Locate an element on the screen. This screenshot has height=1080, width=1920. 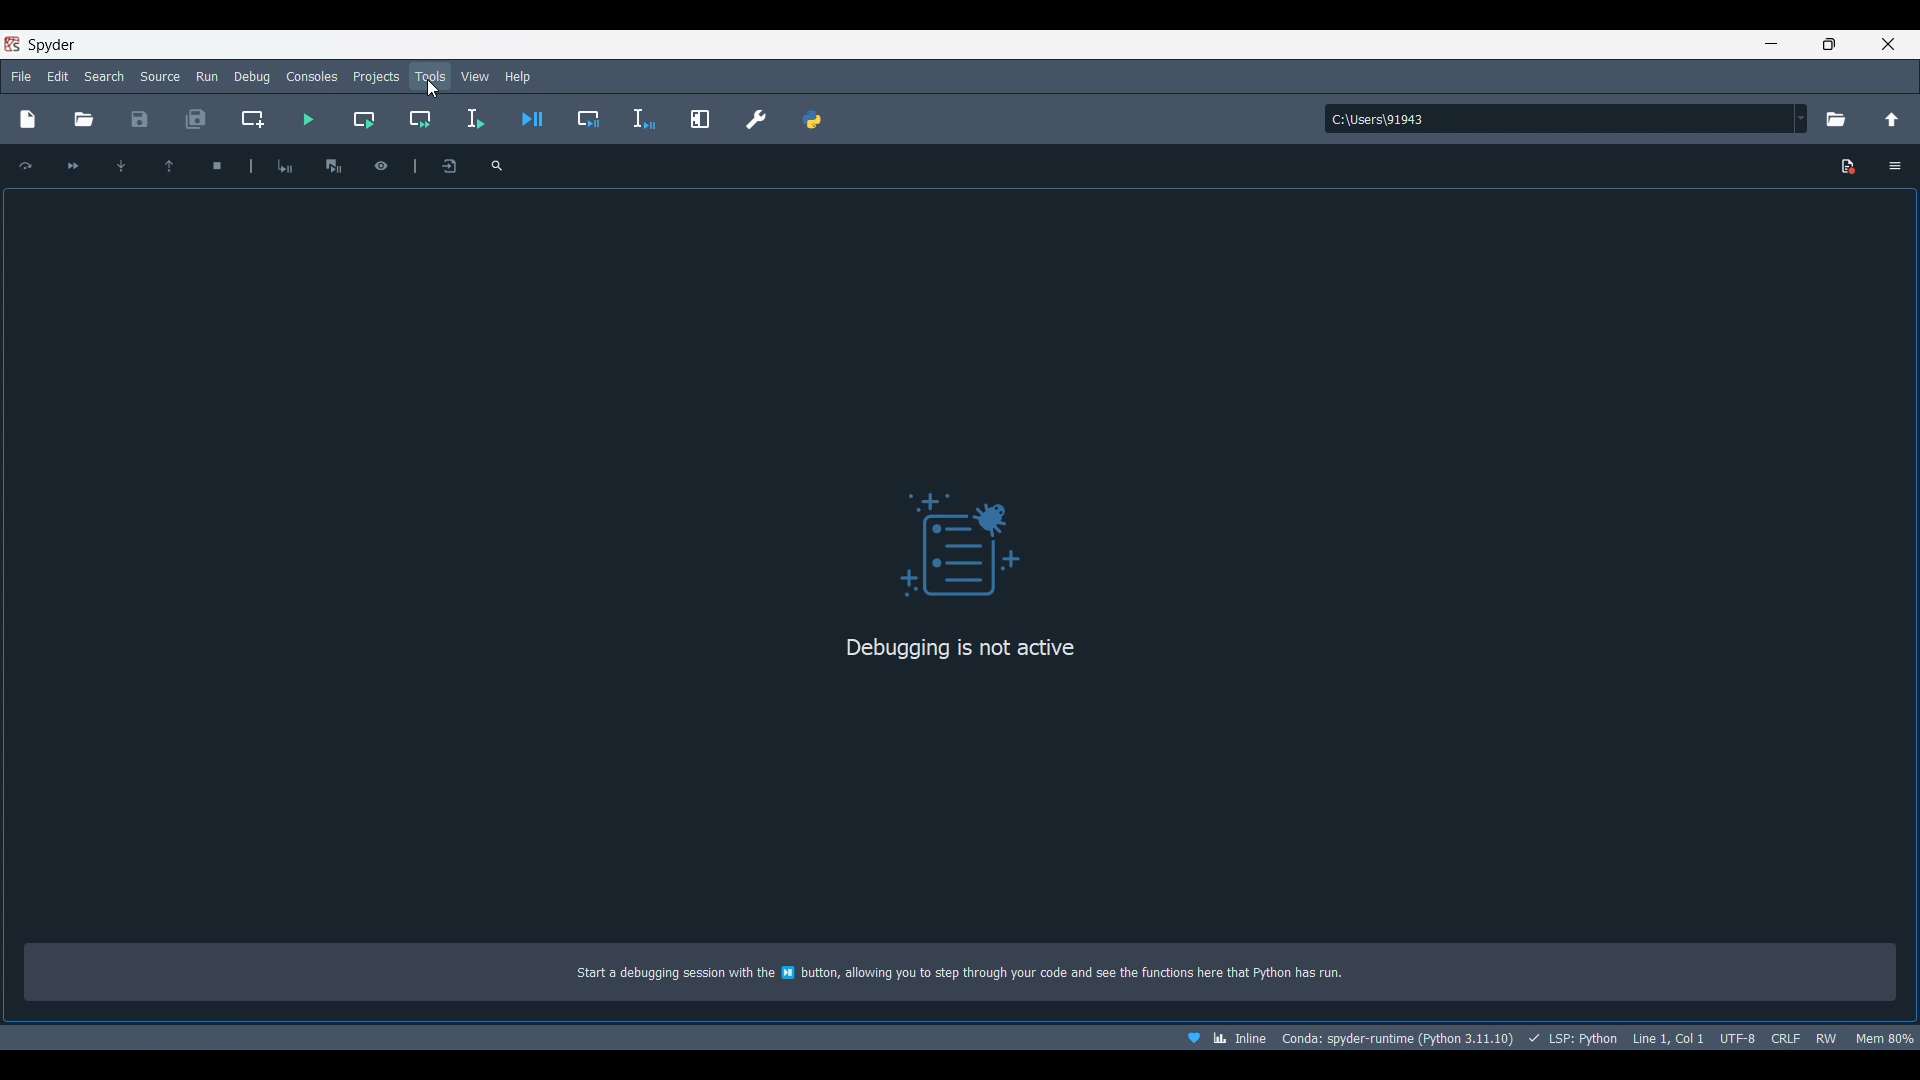
Consoles menu is located at coordinates (312, 77).